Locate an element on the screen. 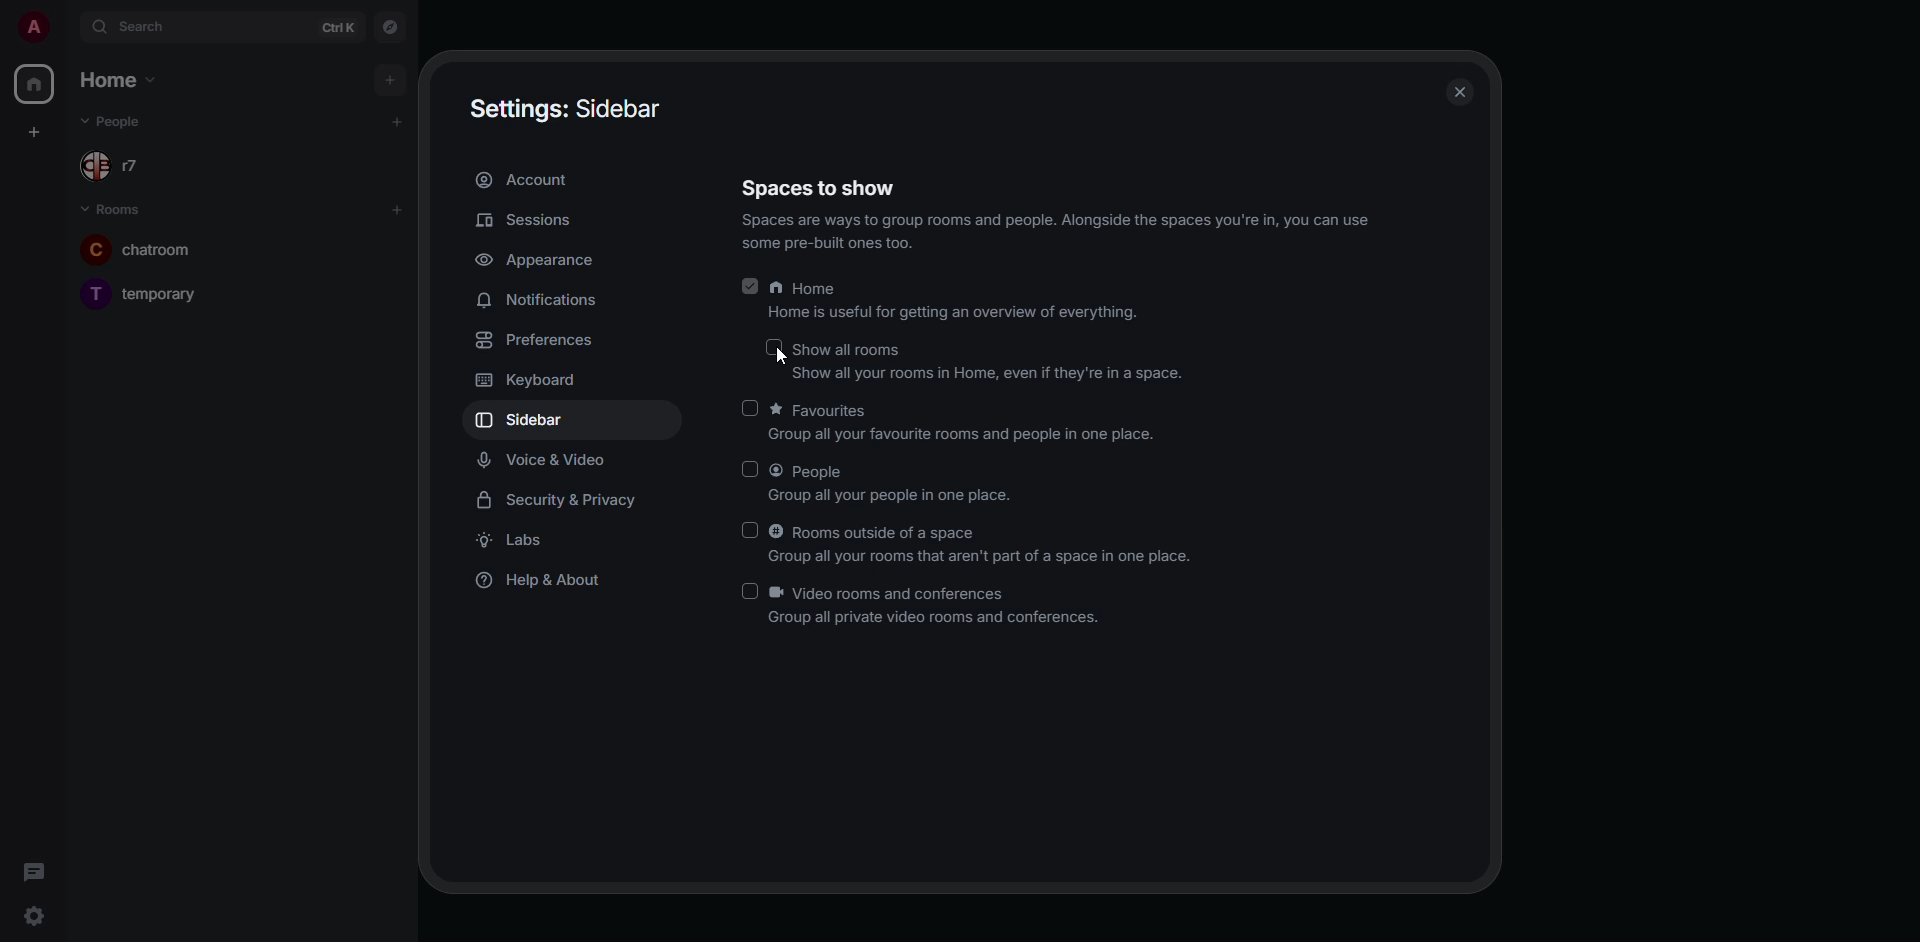 The height and width of the screenshot is (942, 1920). enabled is located at coordinates (748, 591).